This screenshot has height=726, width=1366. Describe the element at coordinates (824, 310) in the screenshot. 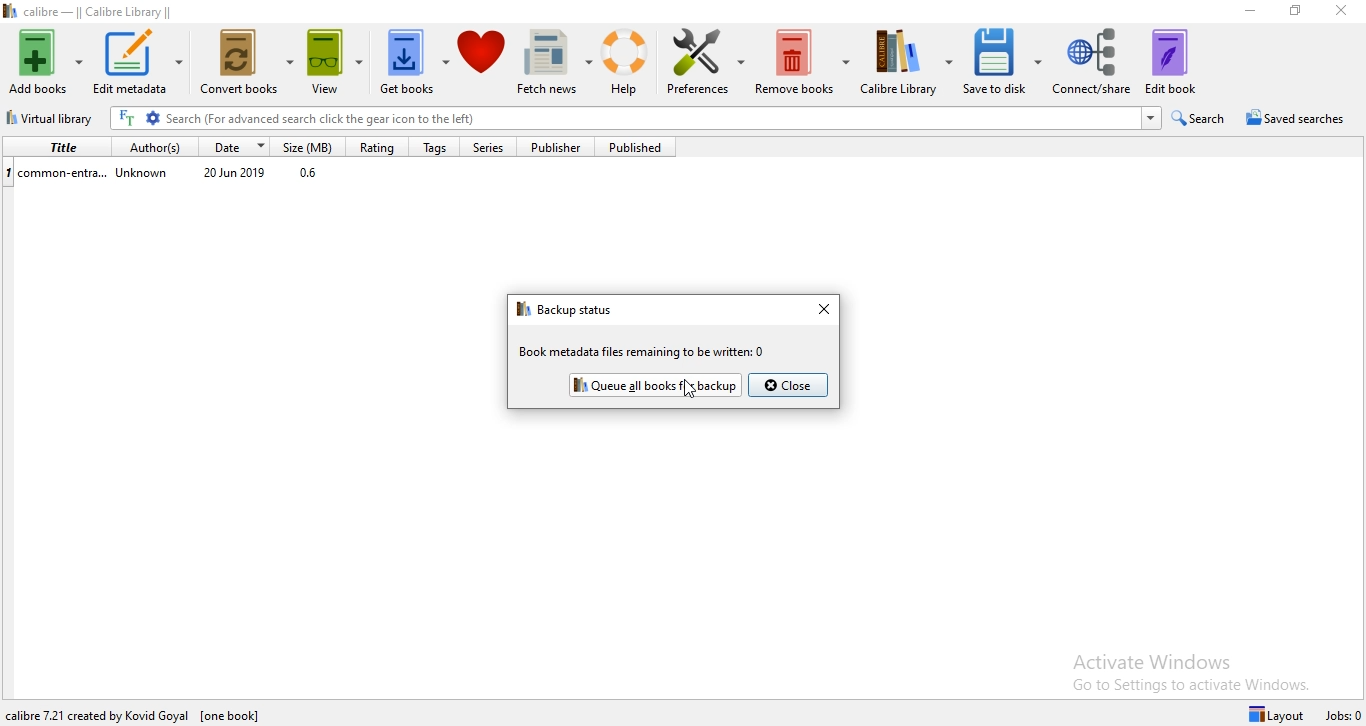

I see `close` at that location.